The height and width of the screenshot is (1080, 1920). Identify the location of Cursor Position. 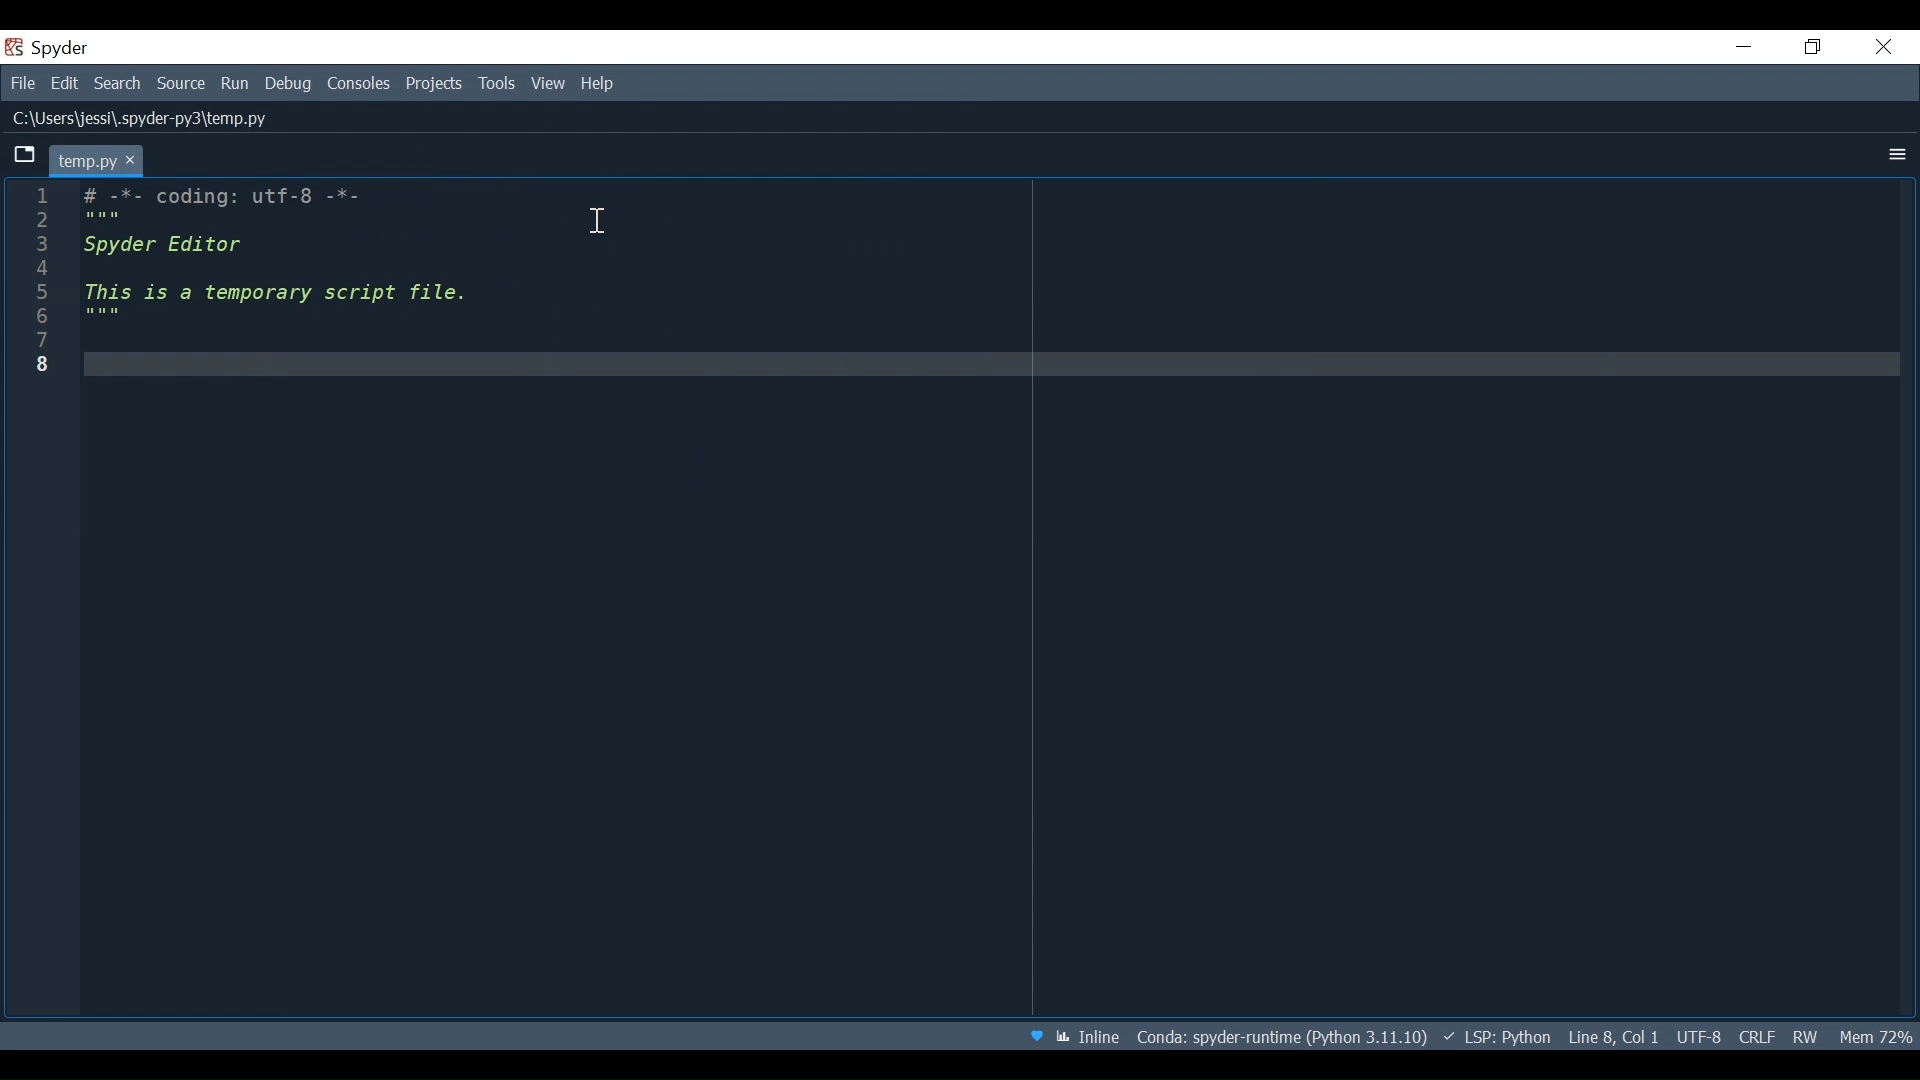
(1613, 1036).